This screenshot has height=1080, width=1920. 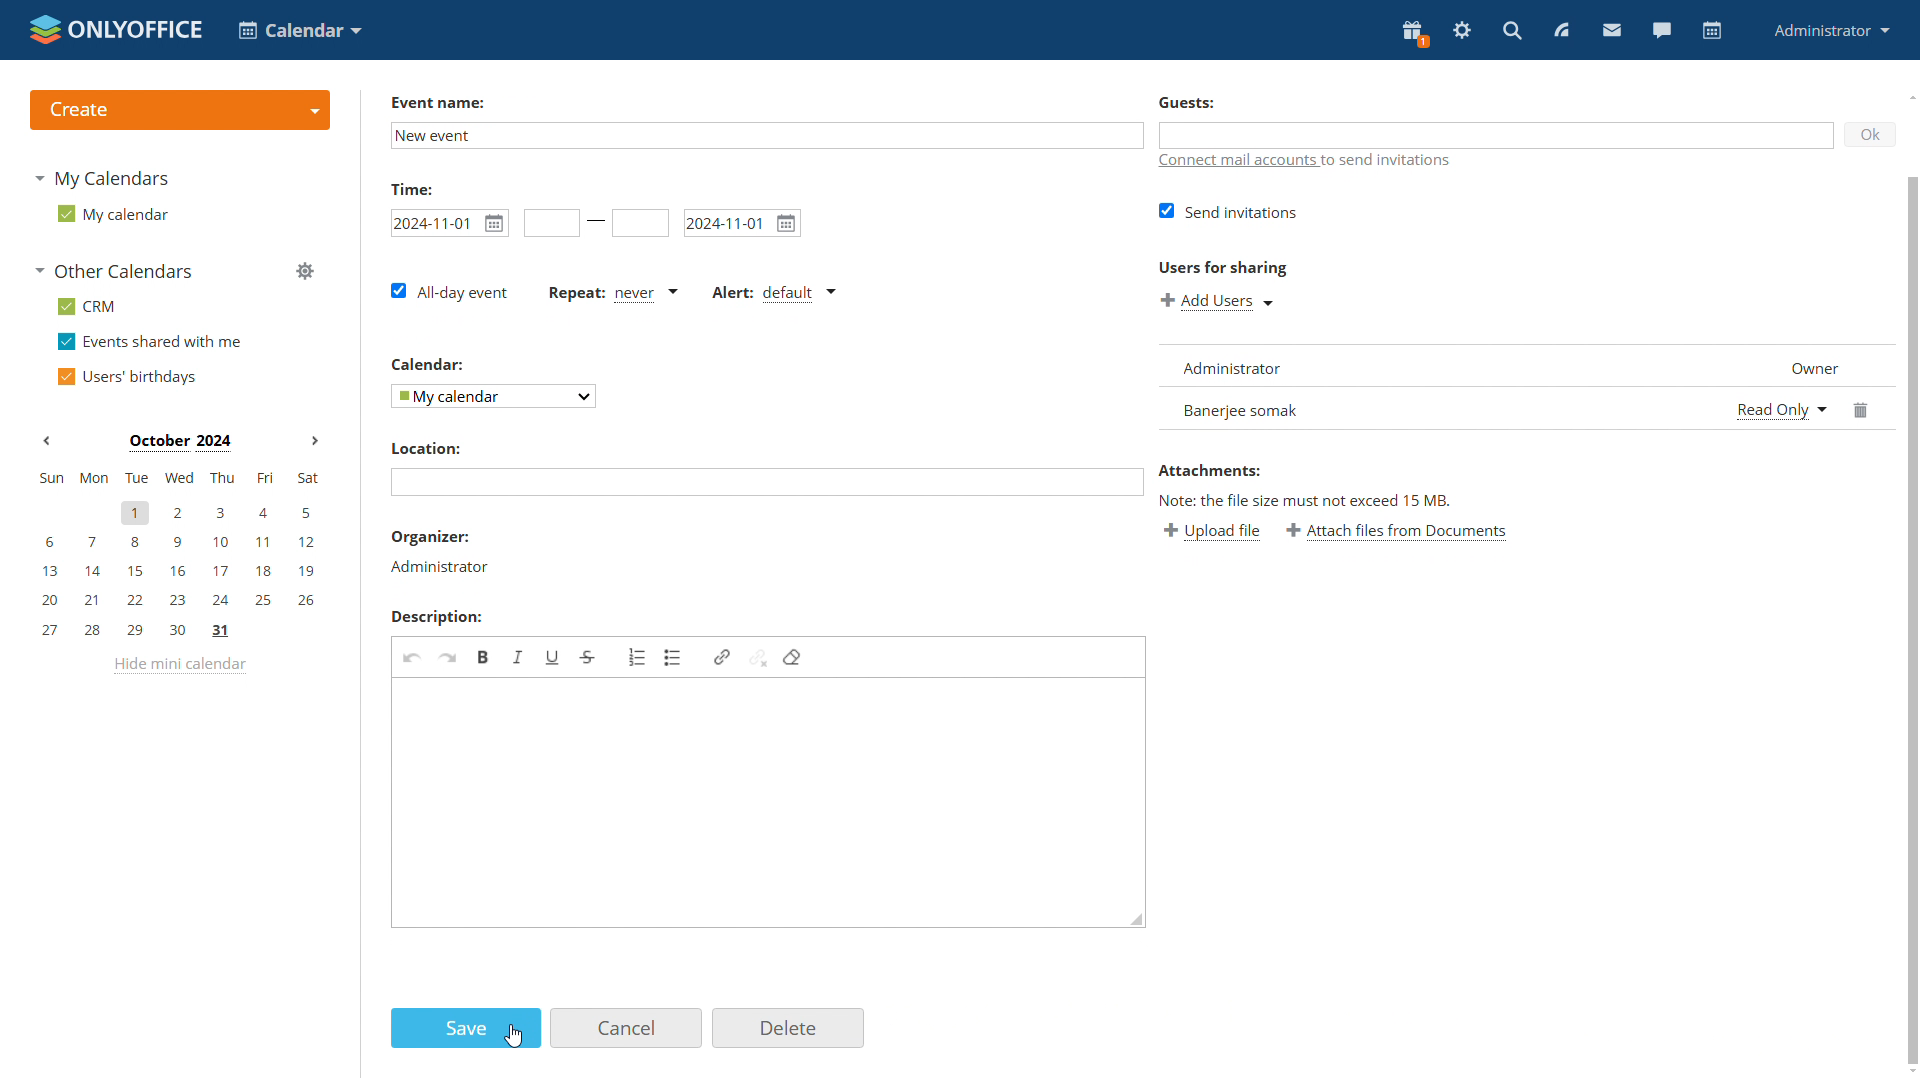 I want to click on send invitations, so click(x=1228, y=212).